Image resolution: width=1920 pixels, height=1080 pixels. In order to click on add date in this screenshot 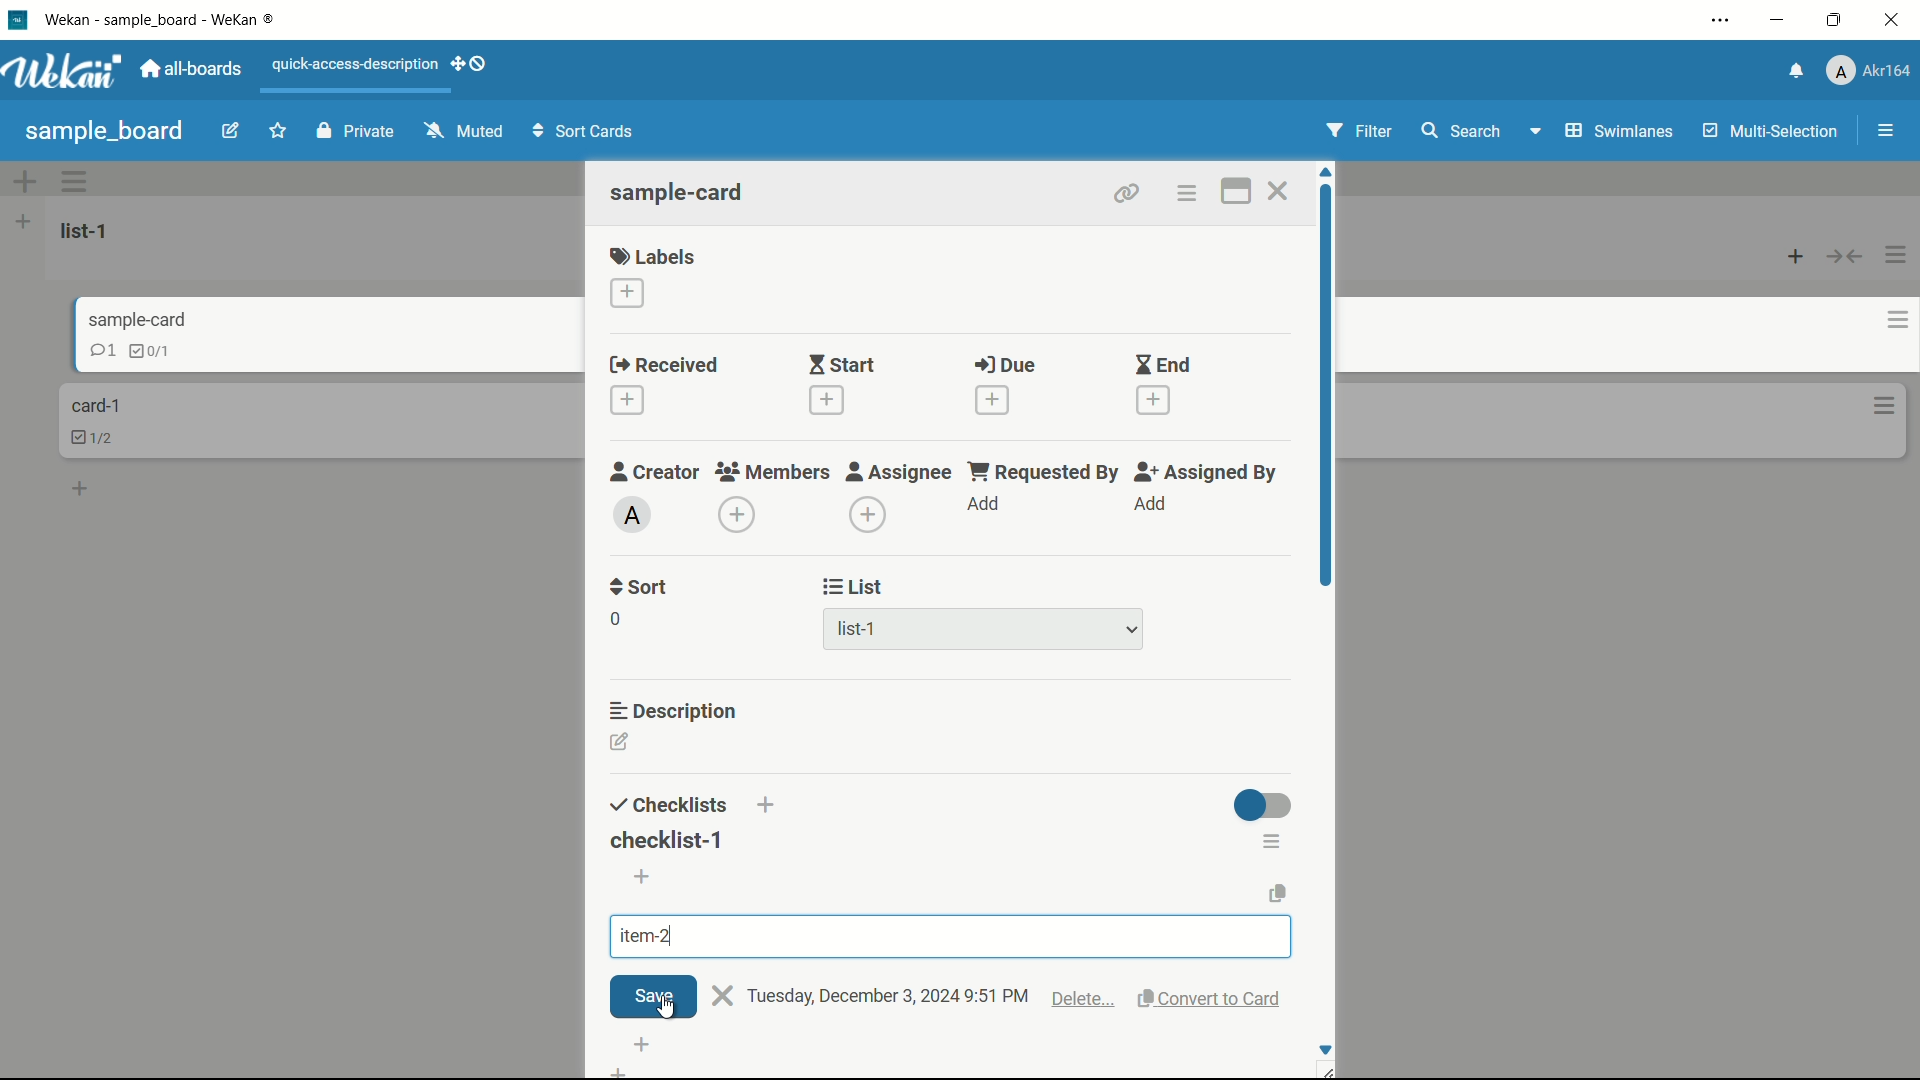, I will do `click(1154, 399)`.